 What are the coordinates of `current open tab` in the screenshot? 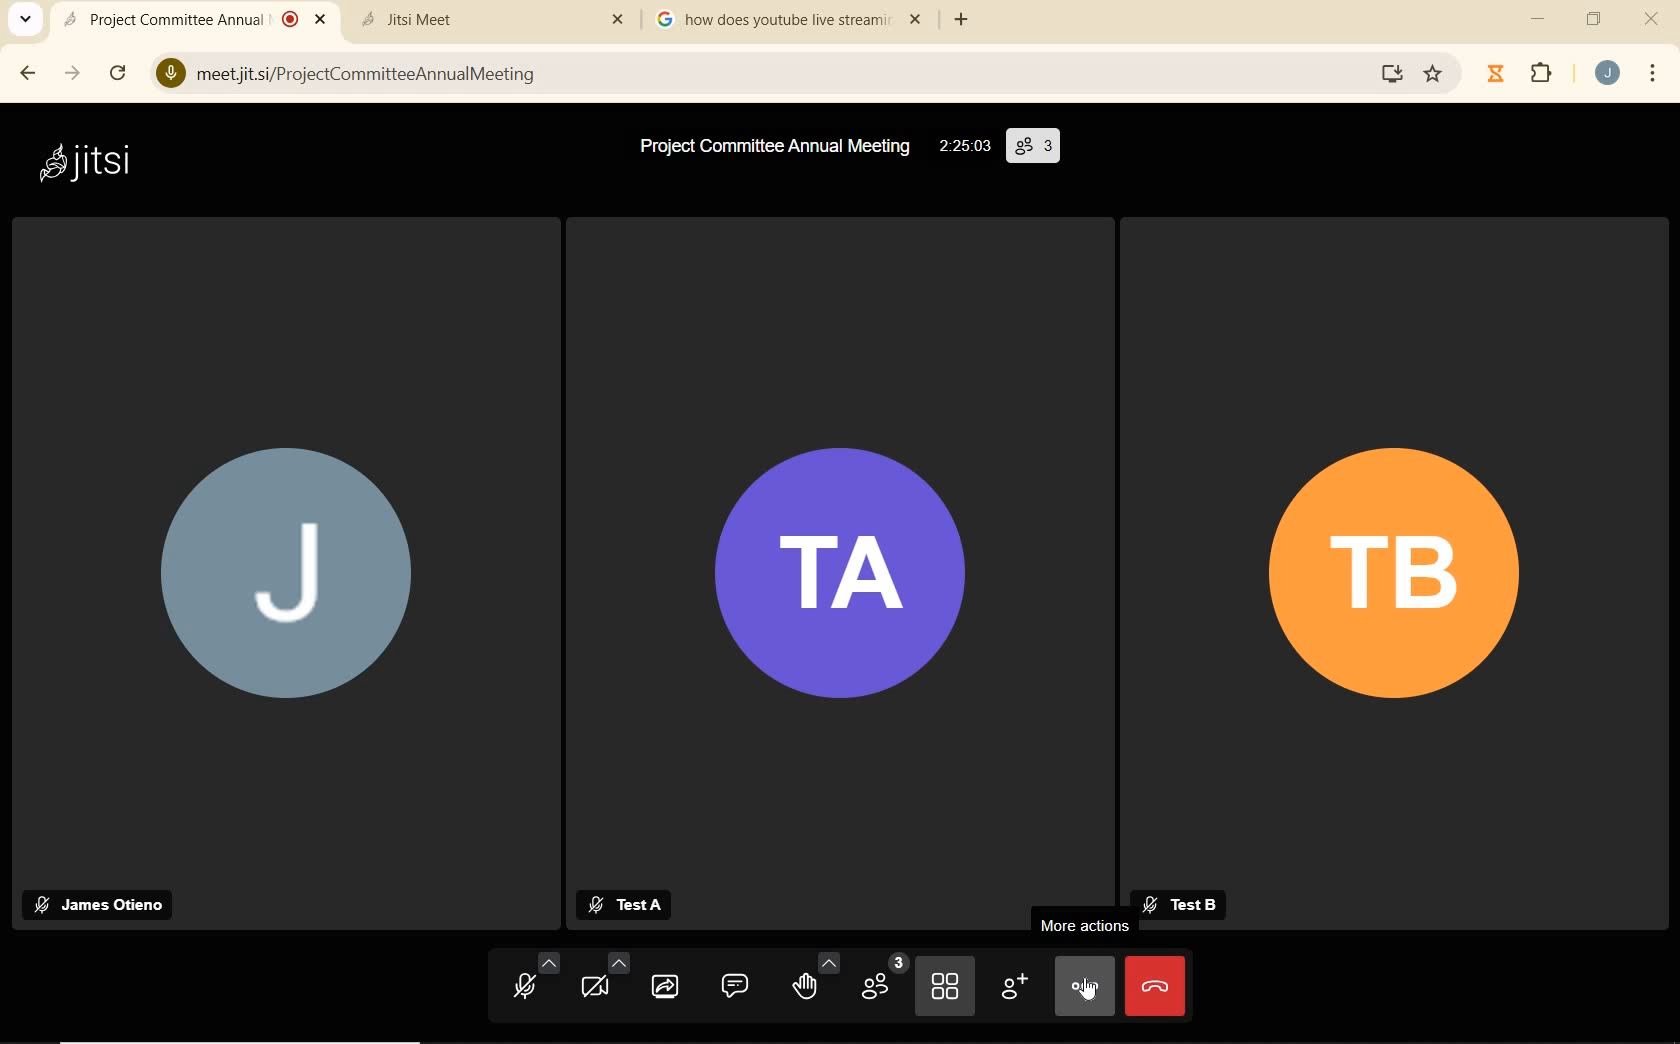 It's located at (176, 19).